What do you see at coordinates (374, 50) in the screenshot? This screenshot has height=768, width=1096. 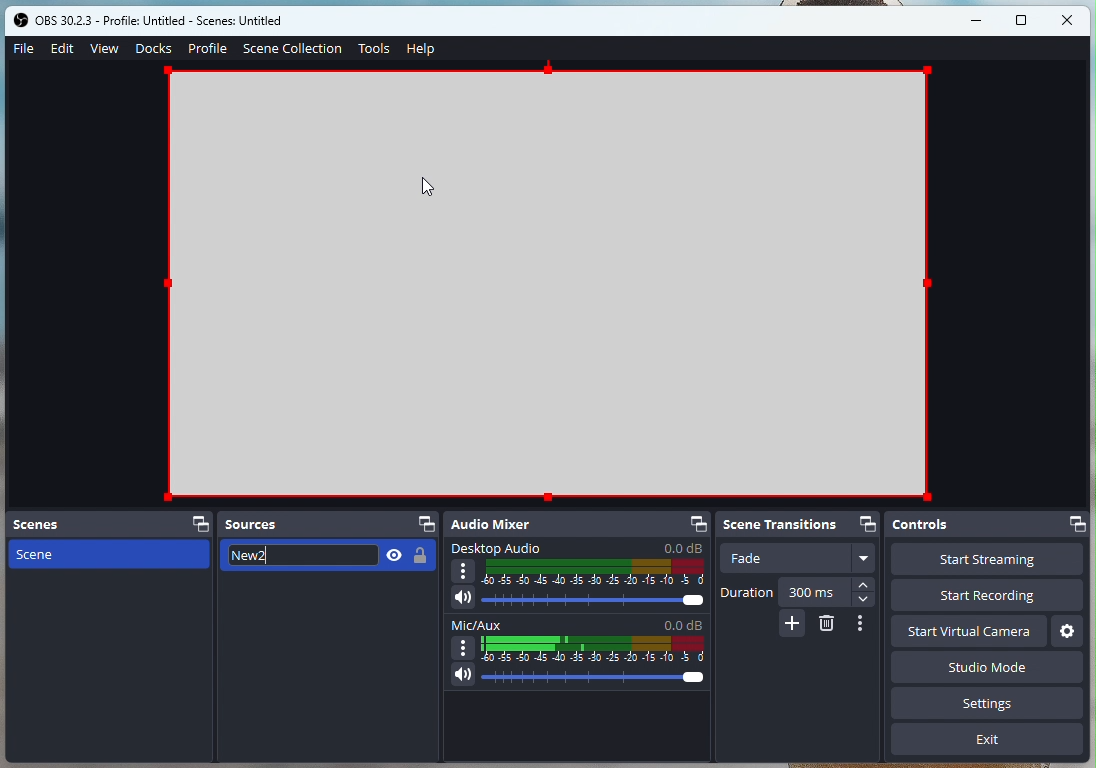 I see `Tools` at bounding box center [374, 50].